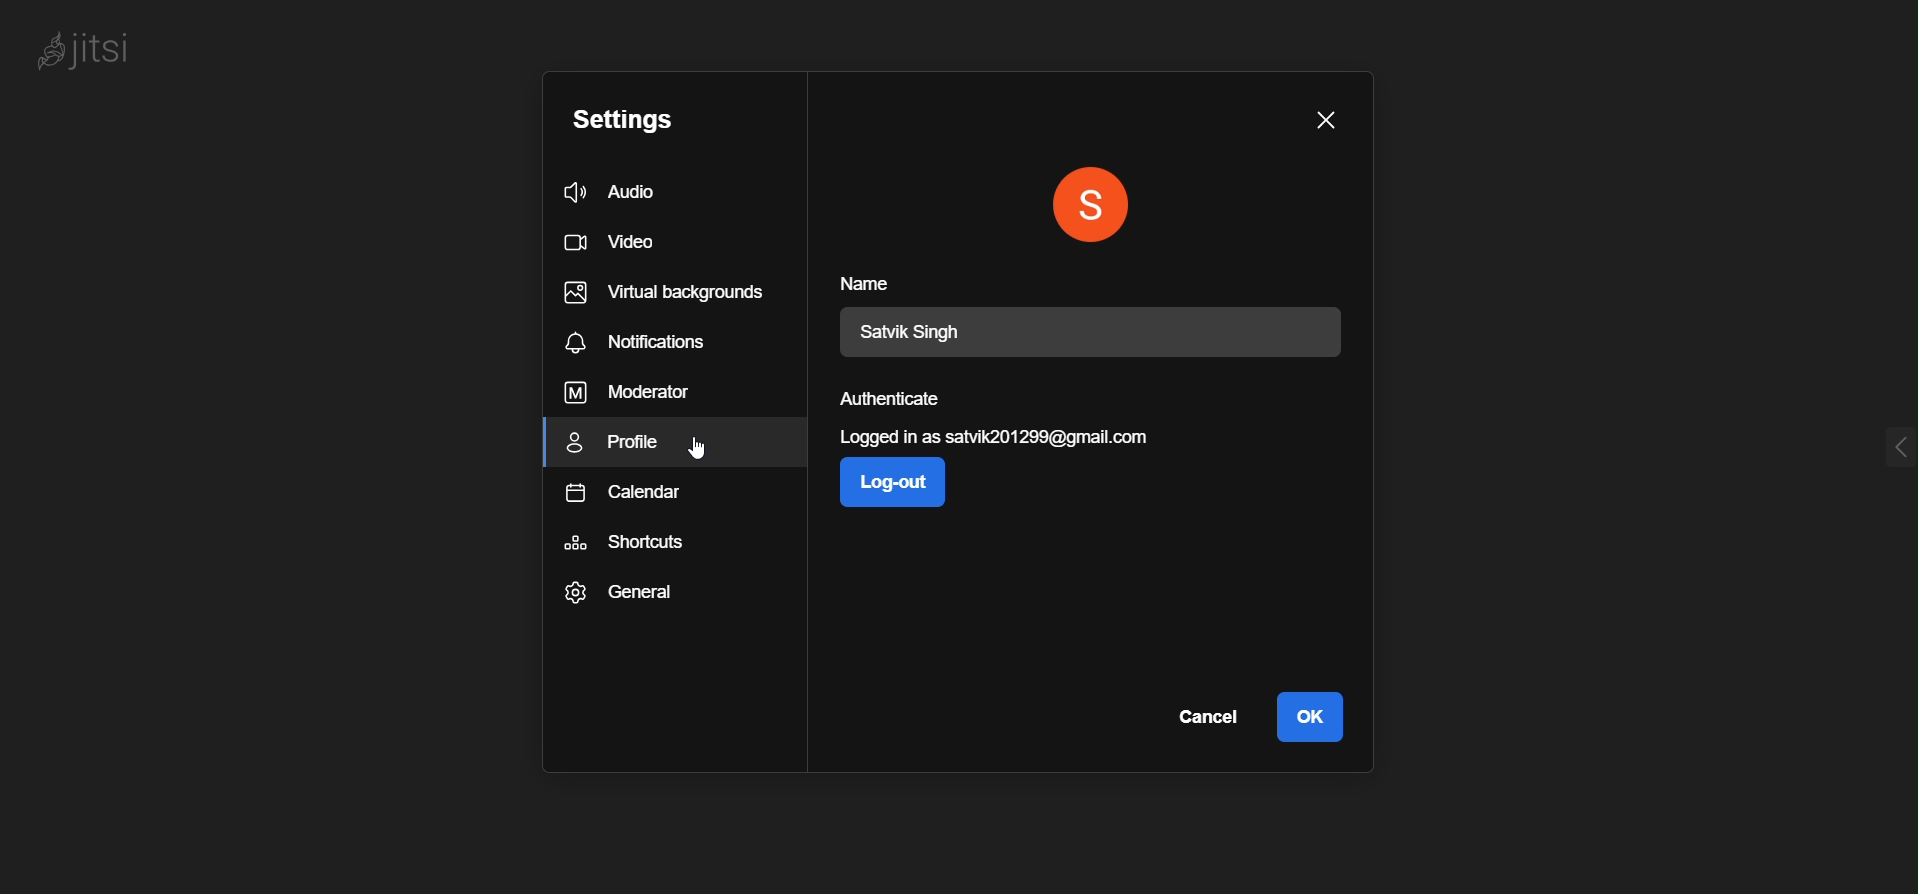 This screenshot has width=1918, height=894. I want to click on cancel, so click(1206, 718).